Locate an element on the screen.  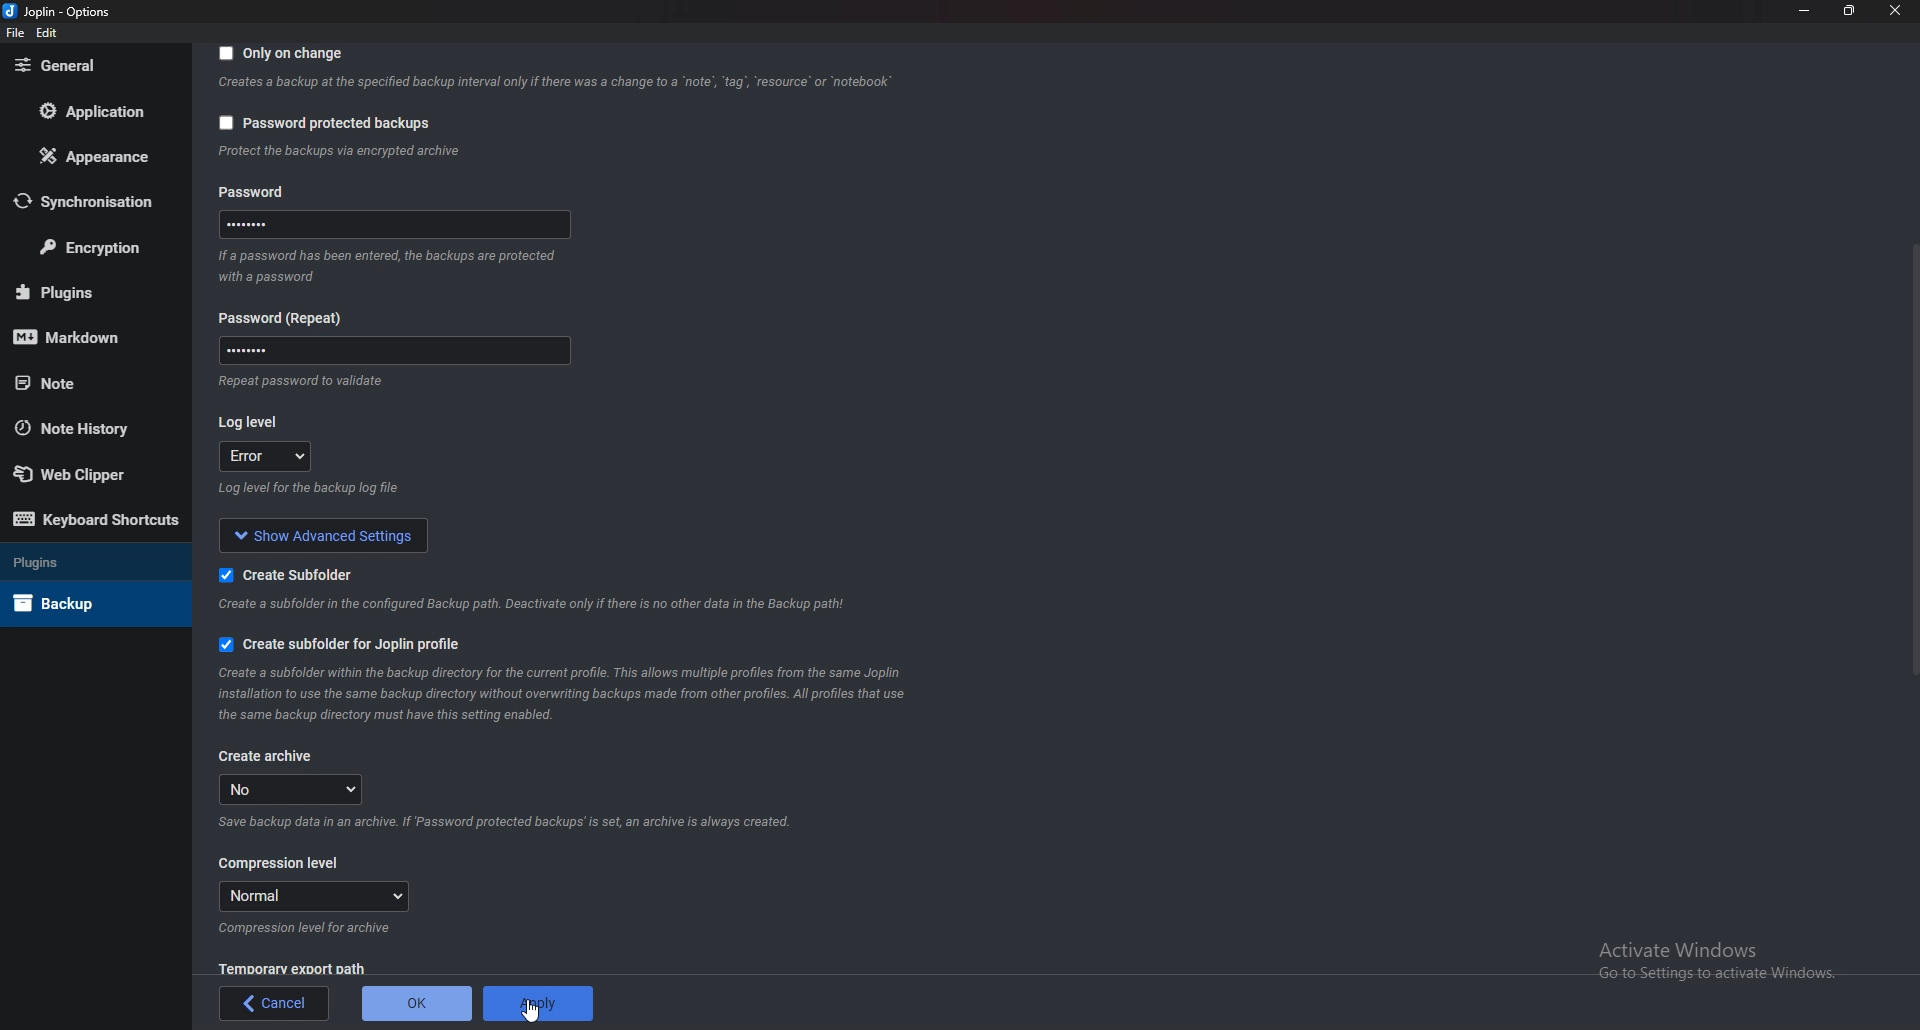
Apply is located at coordinates (537, 1003).